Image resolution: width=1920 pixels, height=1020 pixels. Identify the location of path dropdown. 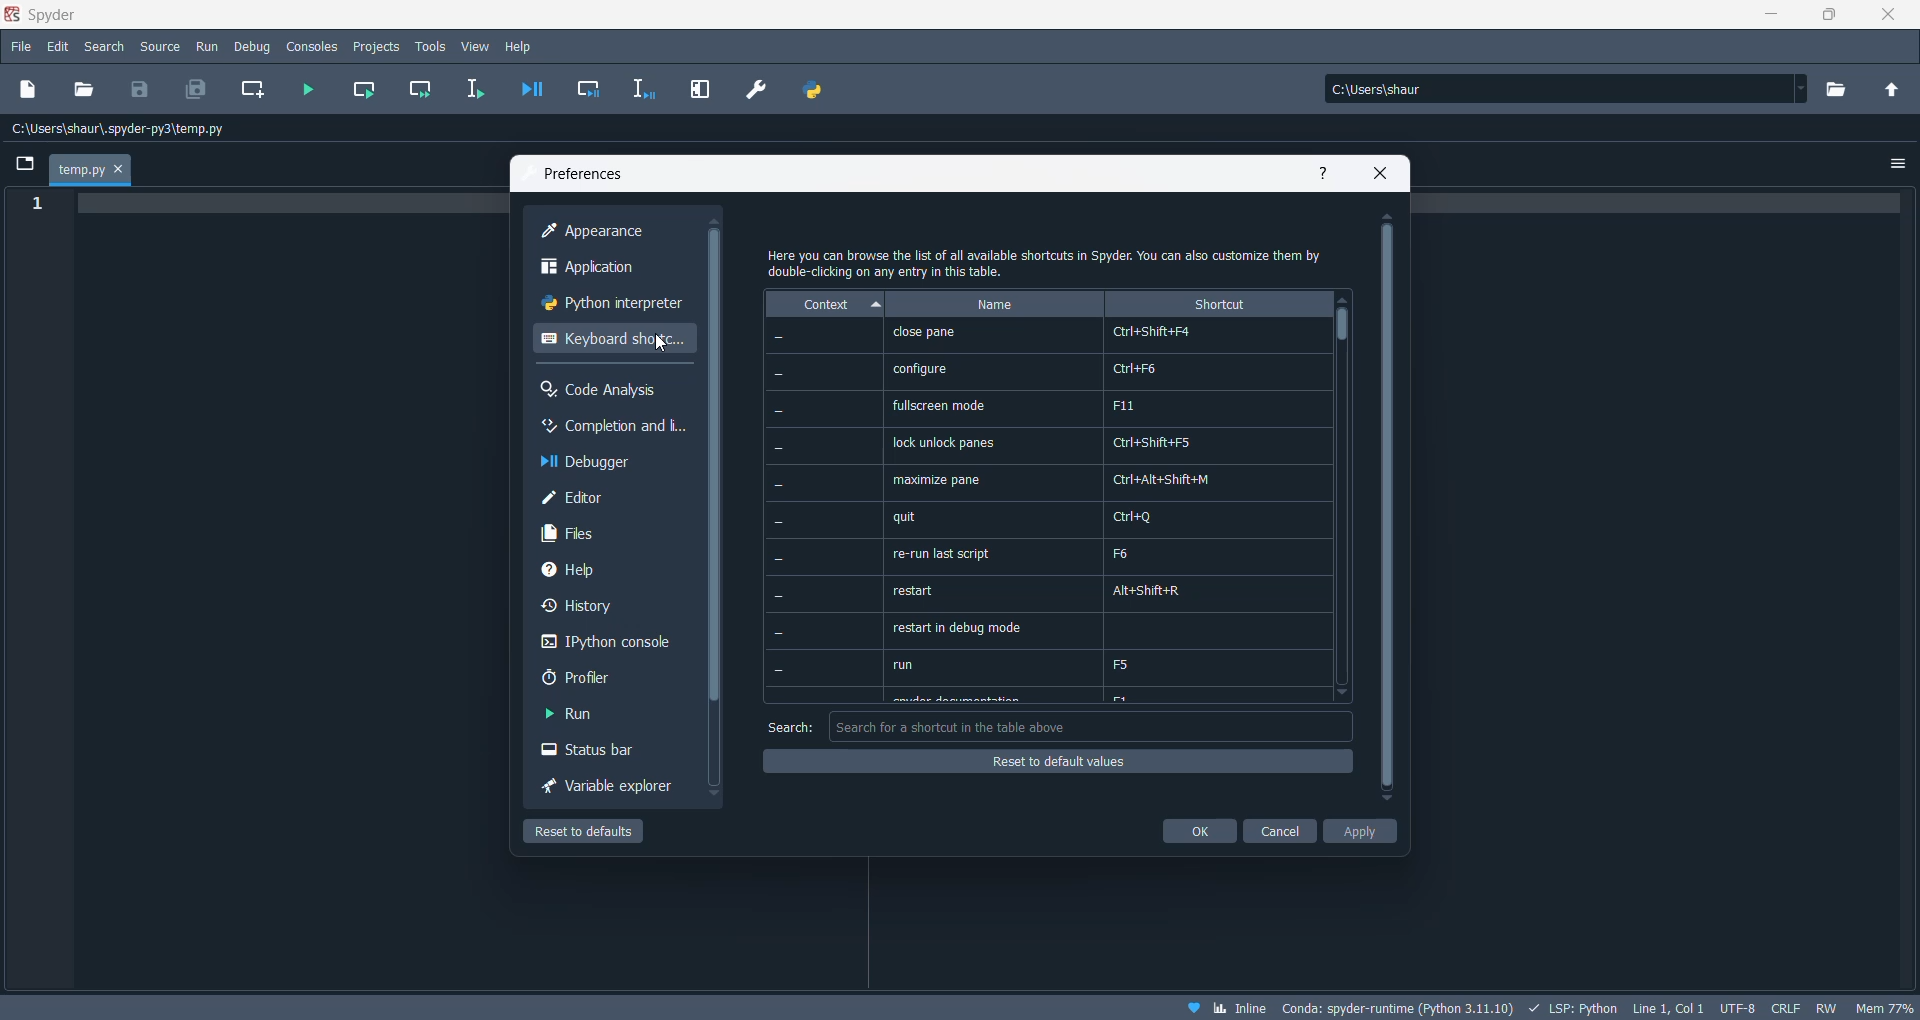
(1802, 89).